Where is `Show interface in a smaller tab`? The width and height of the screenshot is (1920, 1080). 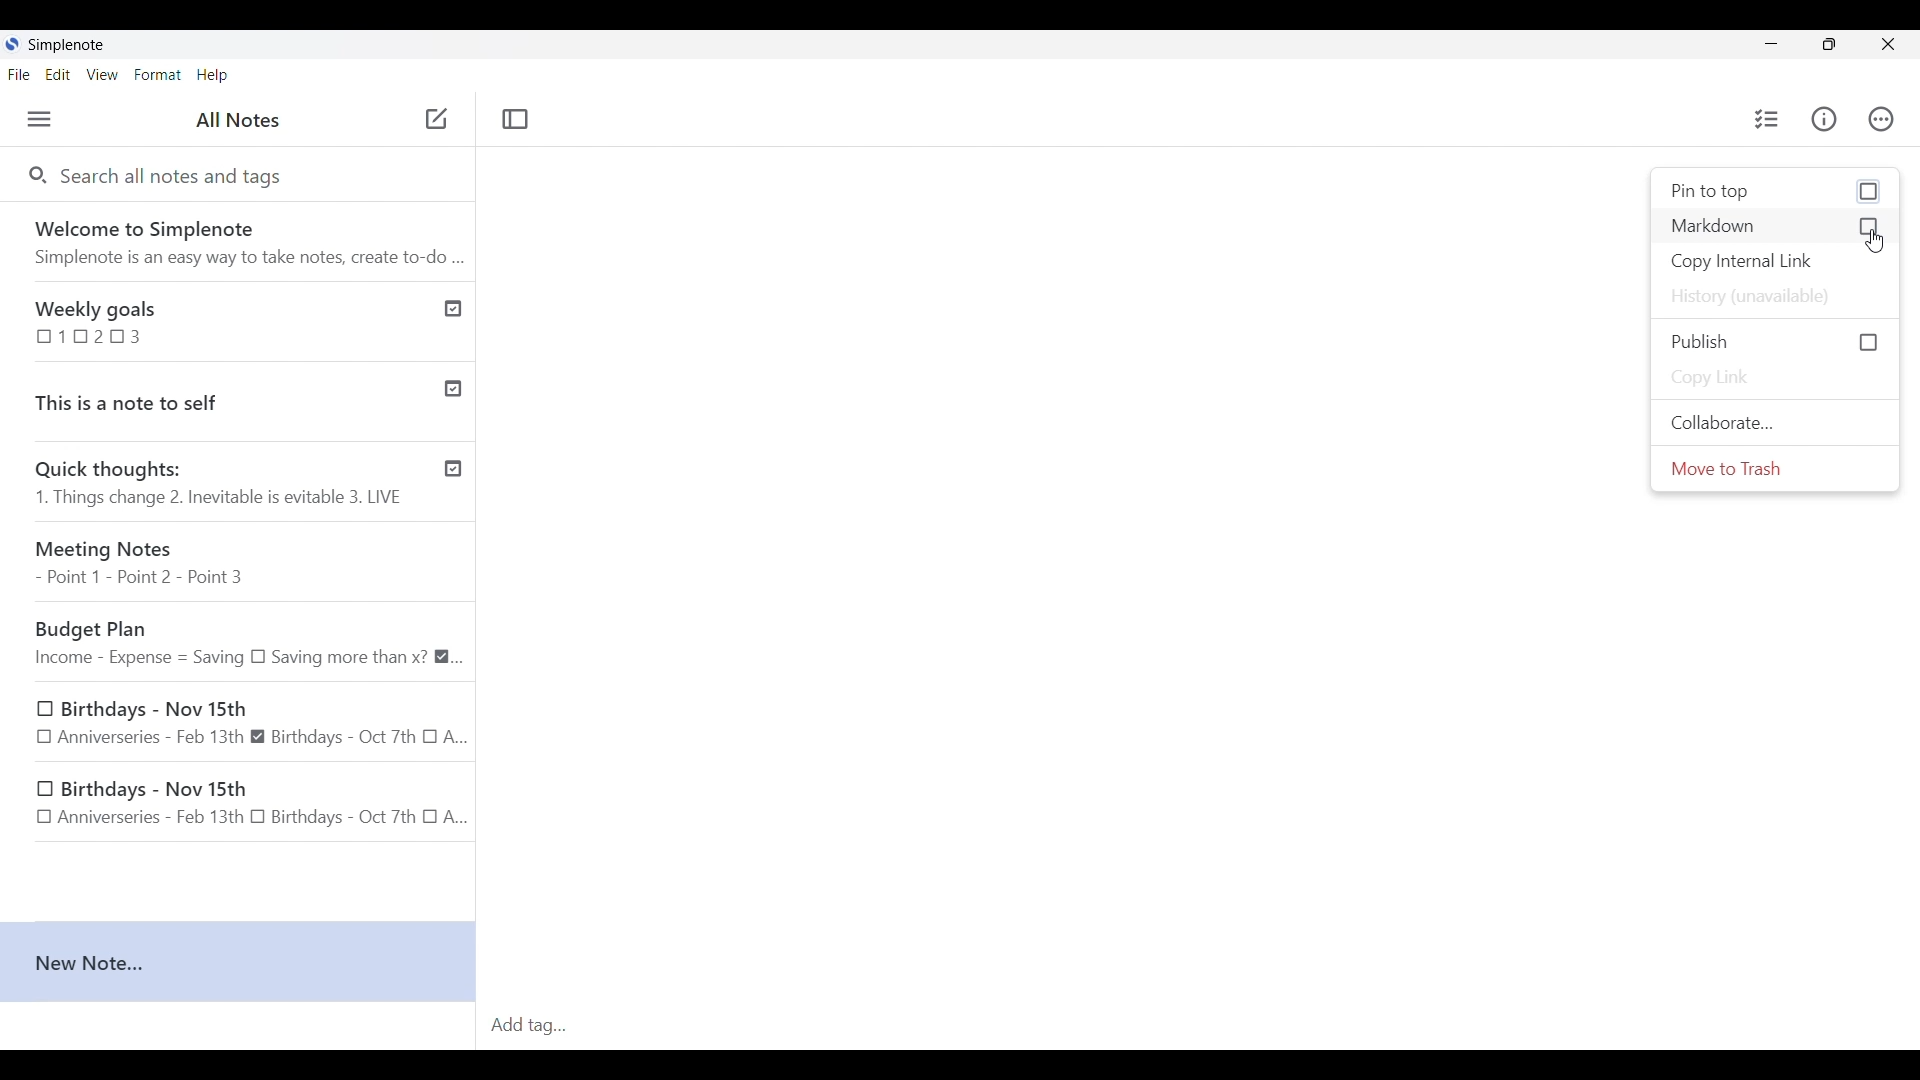
Show interface in a smaller tab is located at coordinates (1830, 44).